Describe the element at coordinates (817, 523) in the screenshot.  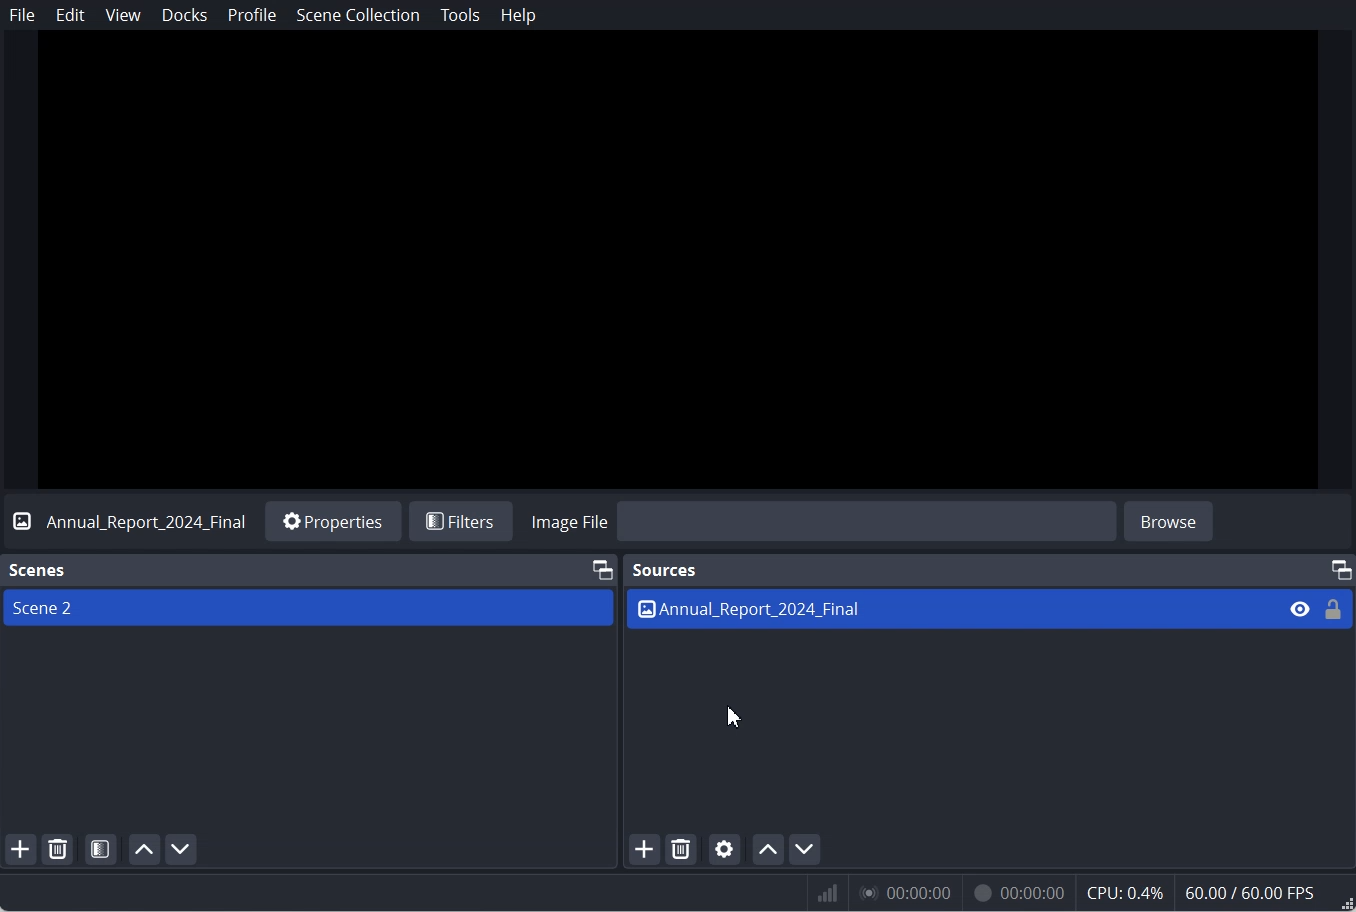
I see `Import Image file` at that location.